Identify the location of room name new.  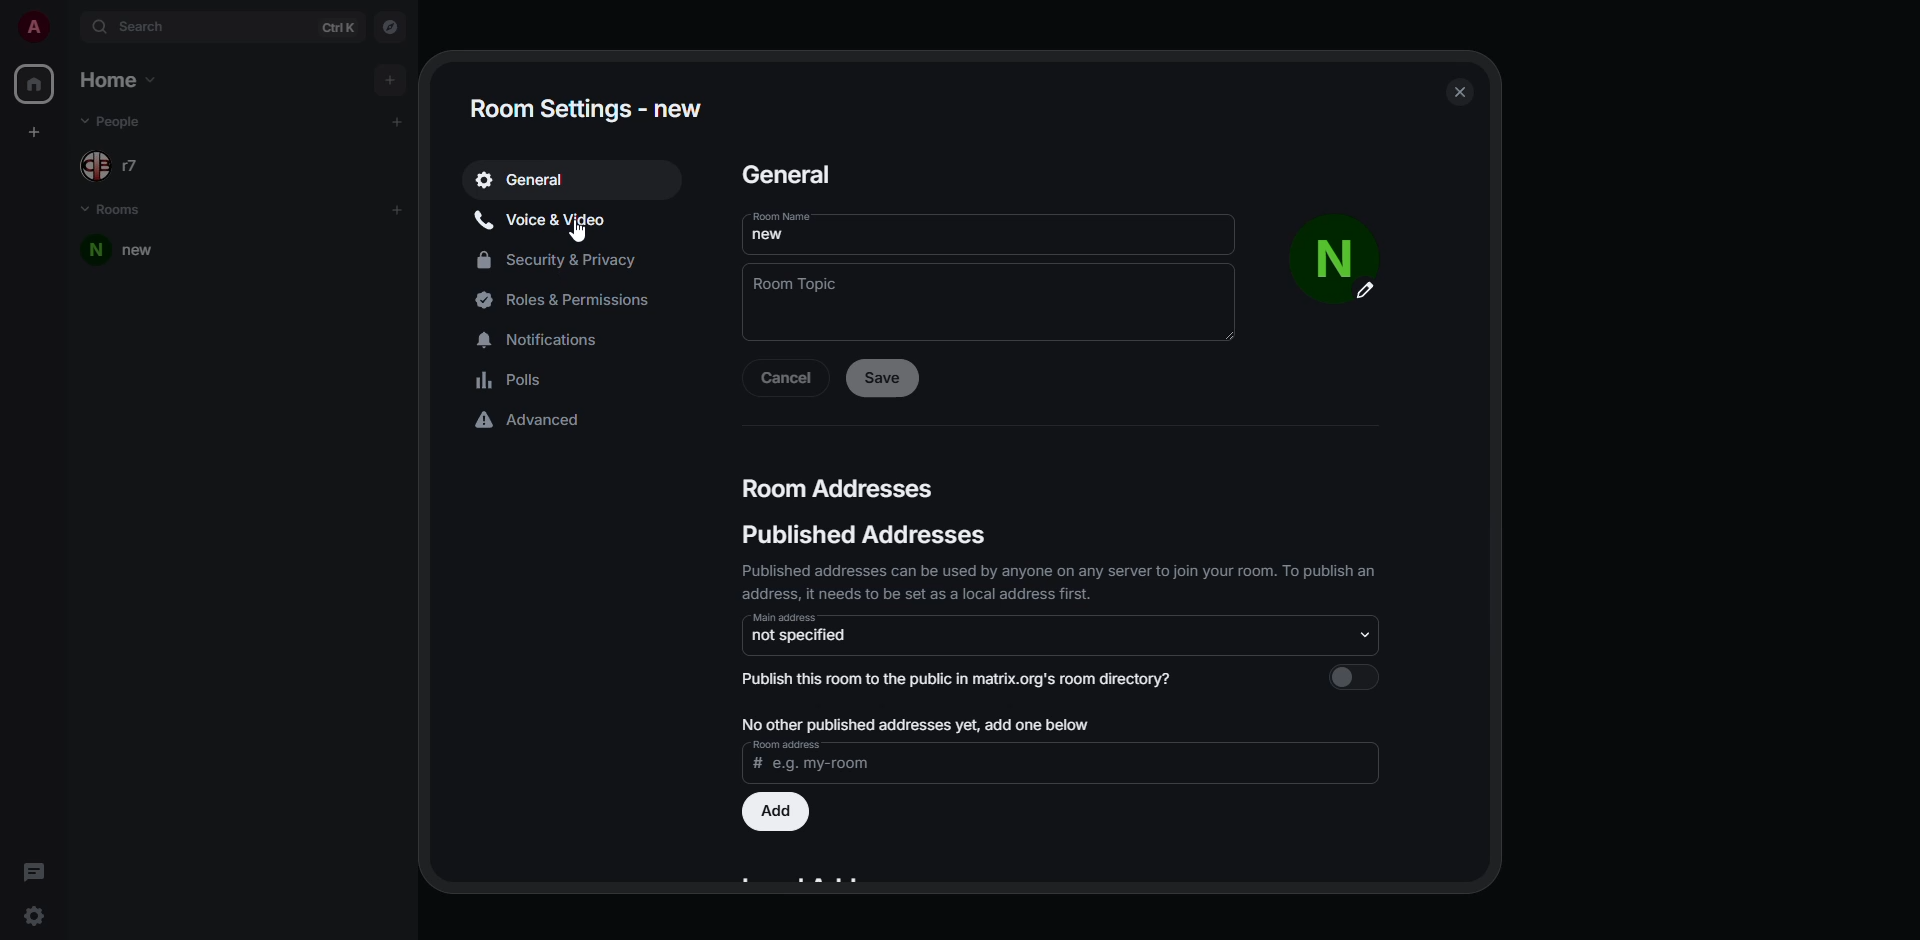
(794, 230).